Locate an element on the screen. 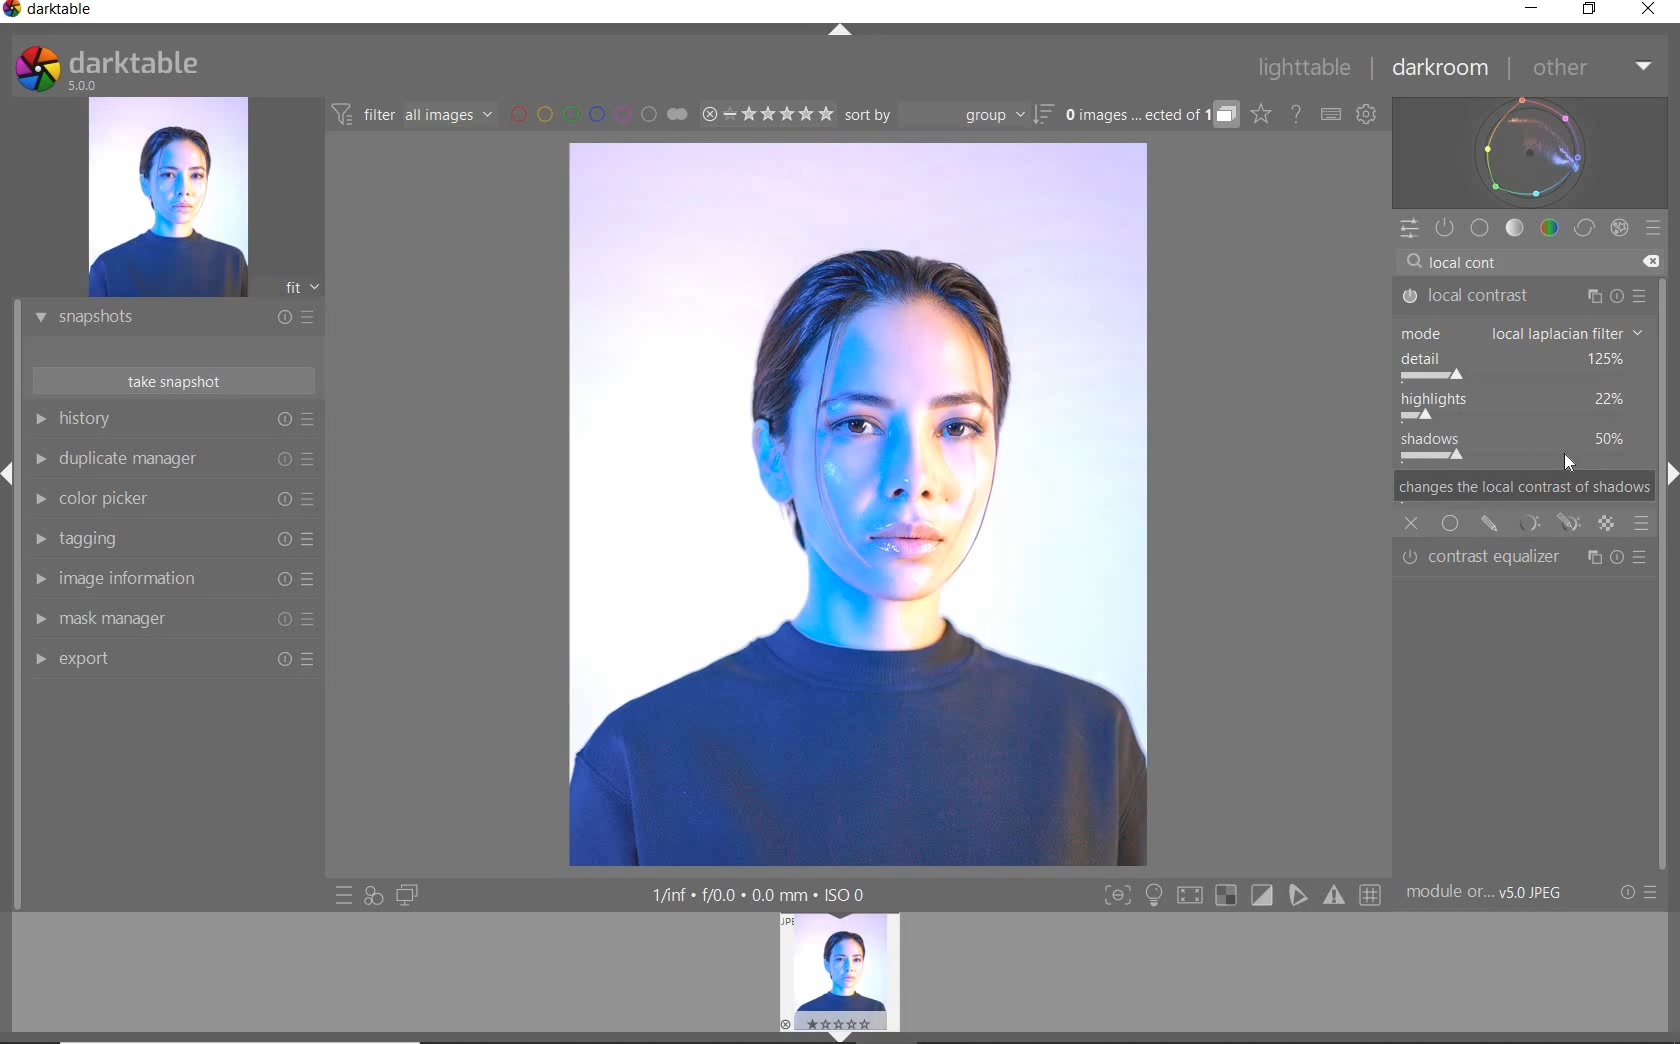  MASK OPTION is located at coordinates (1572, 525).